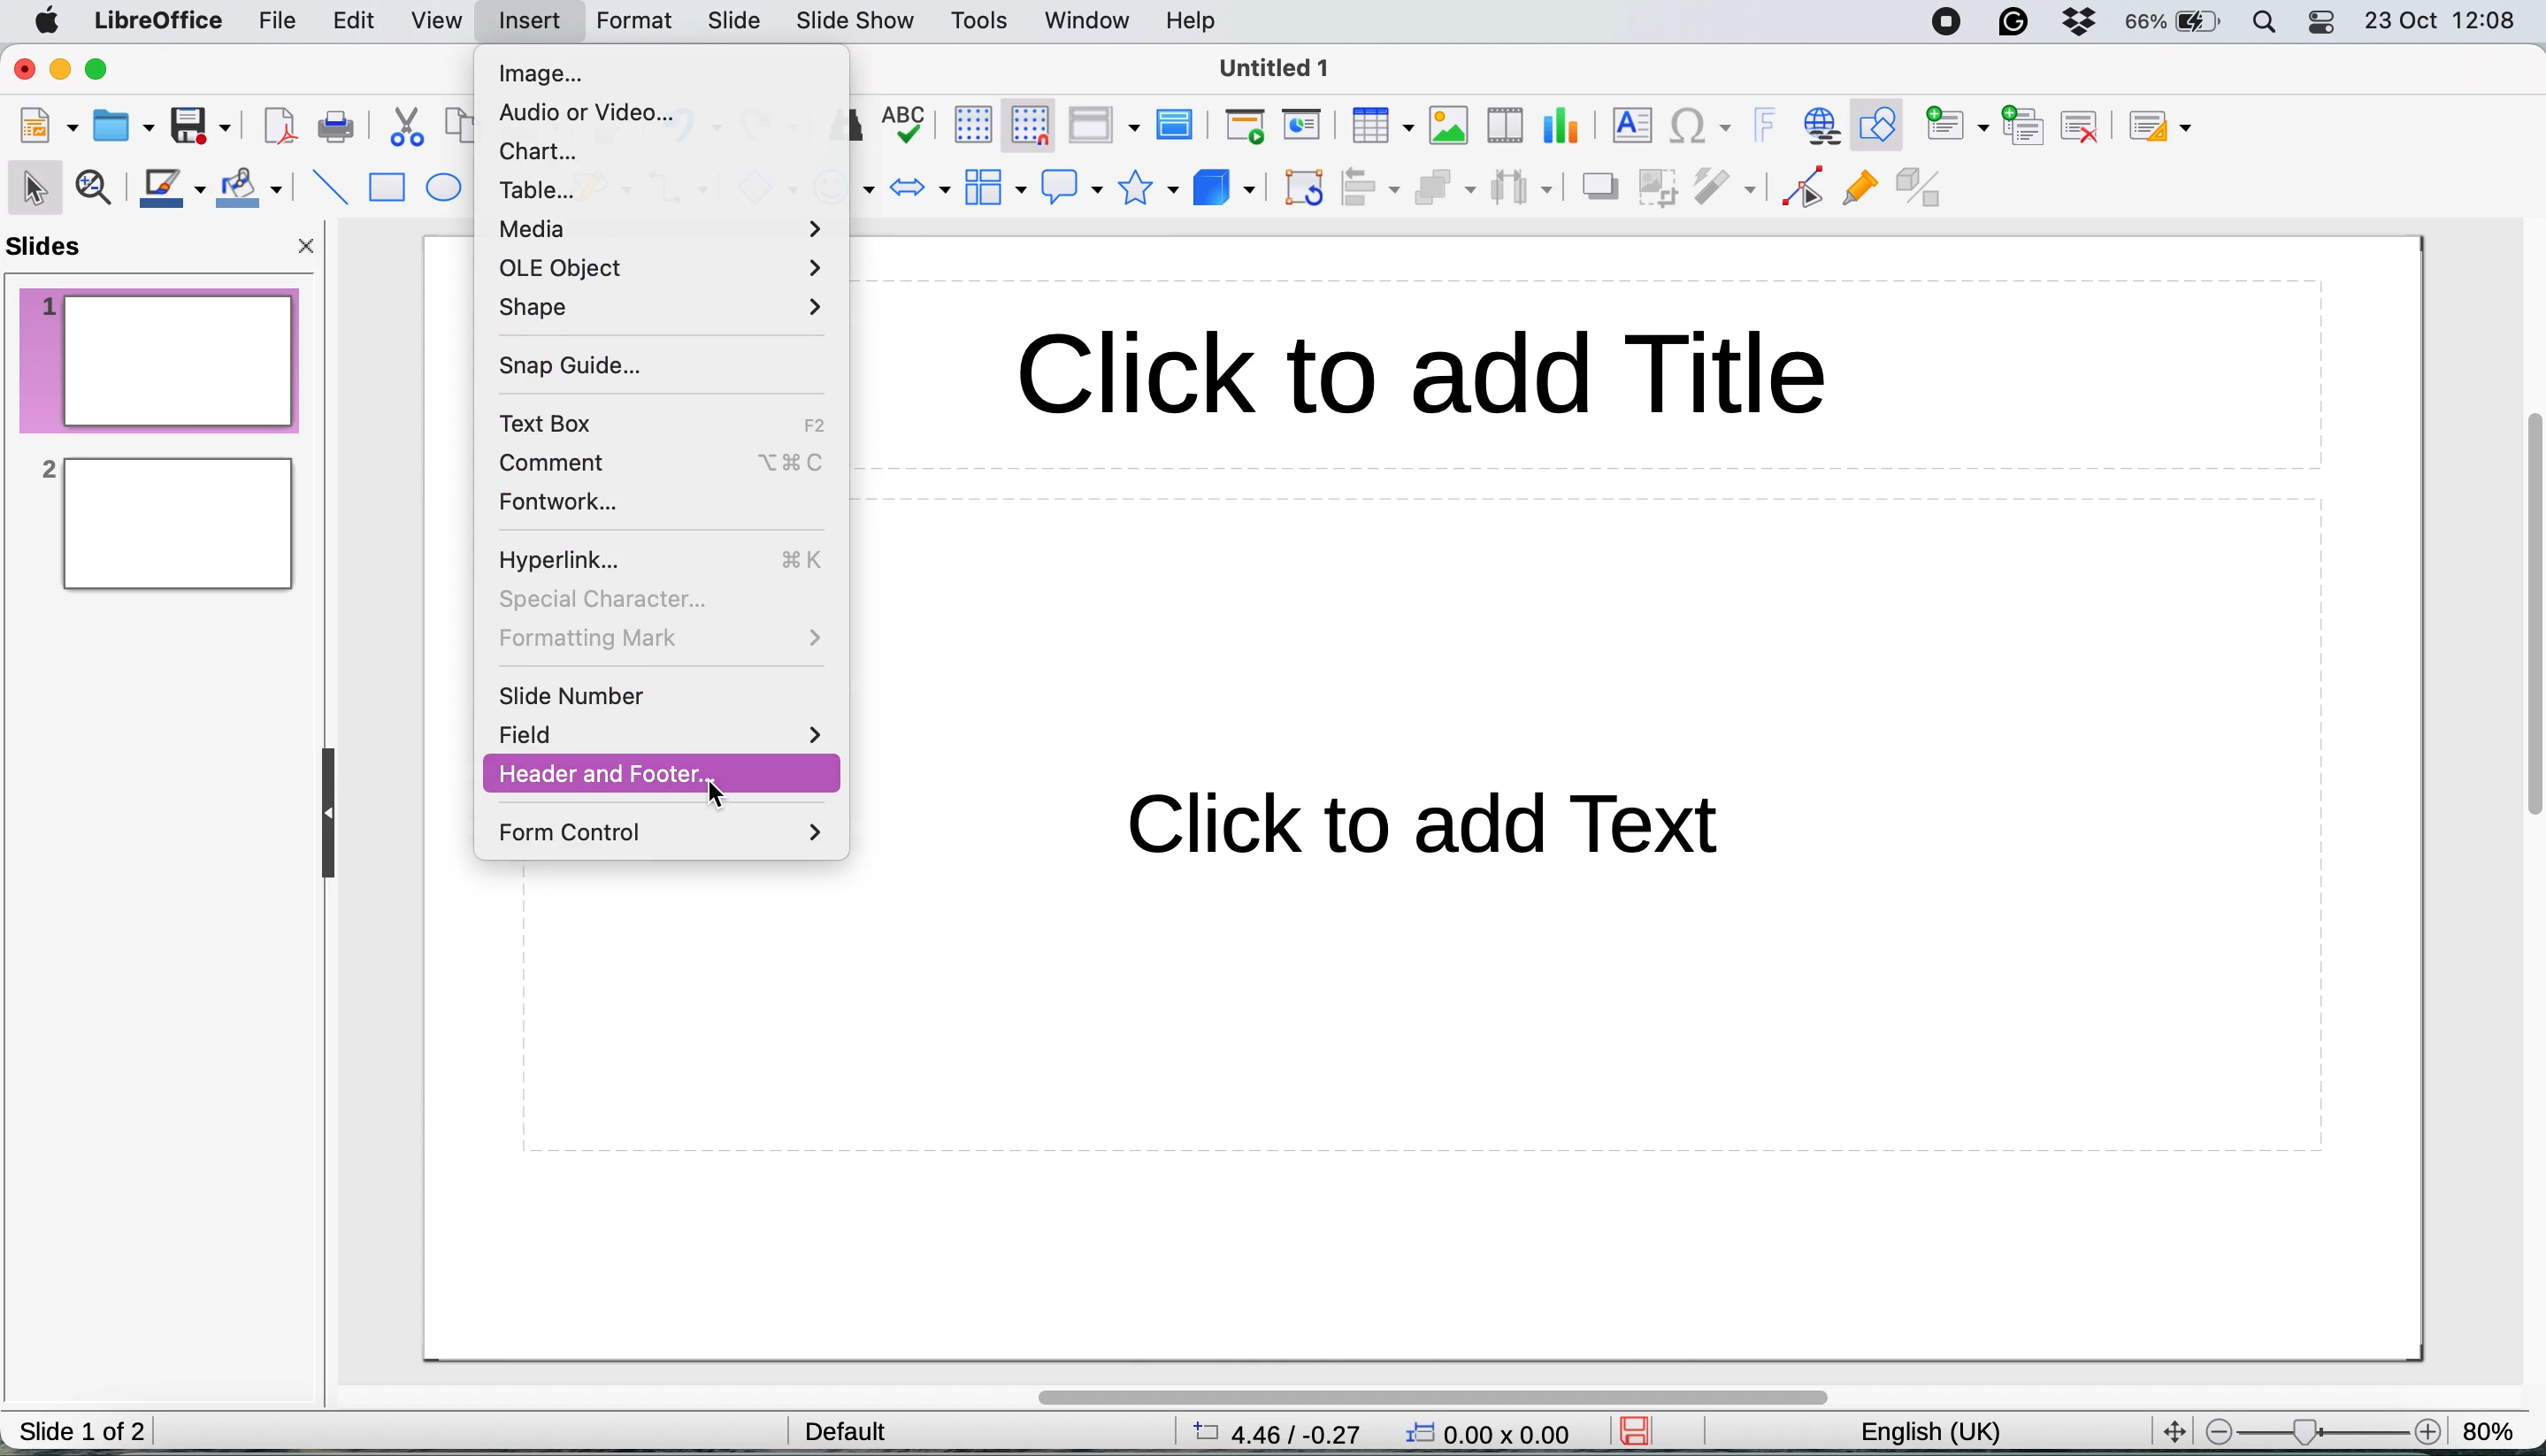  Describe the element at coordinates (715, 790) in the screenshot. I see `cursor` at that location.